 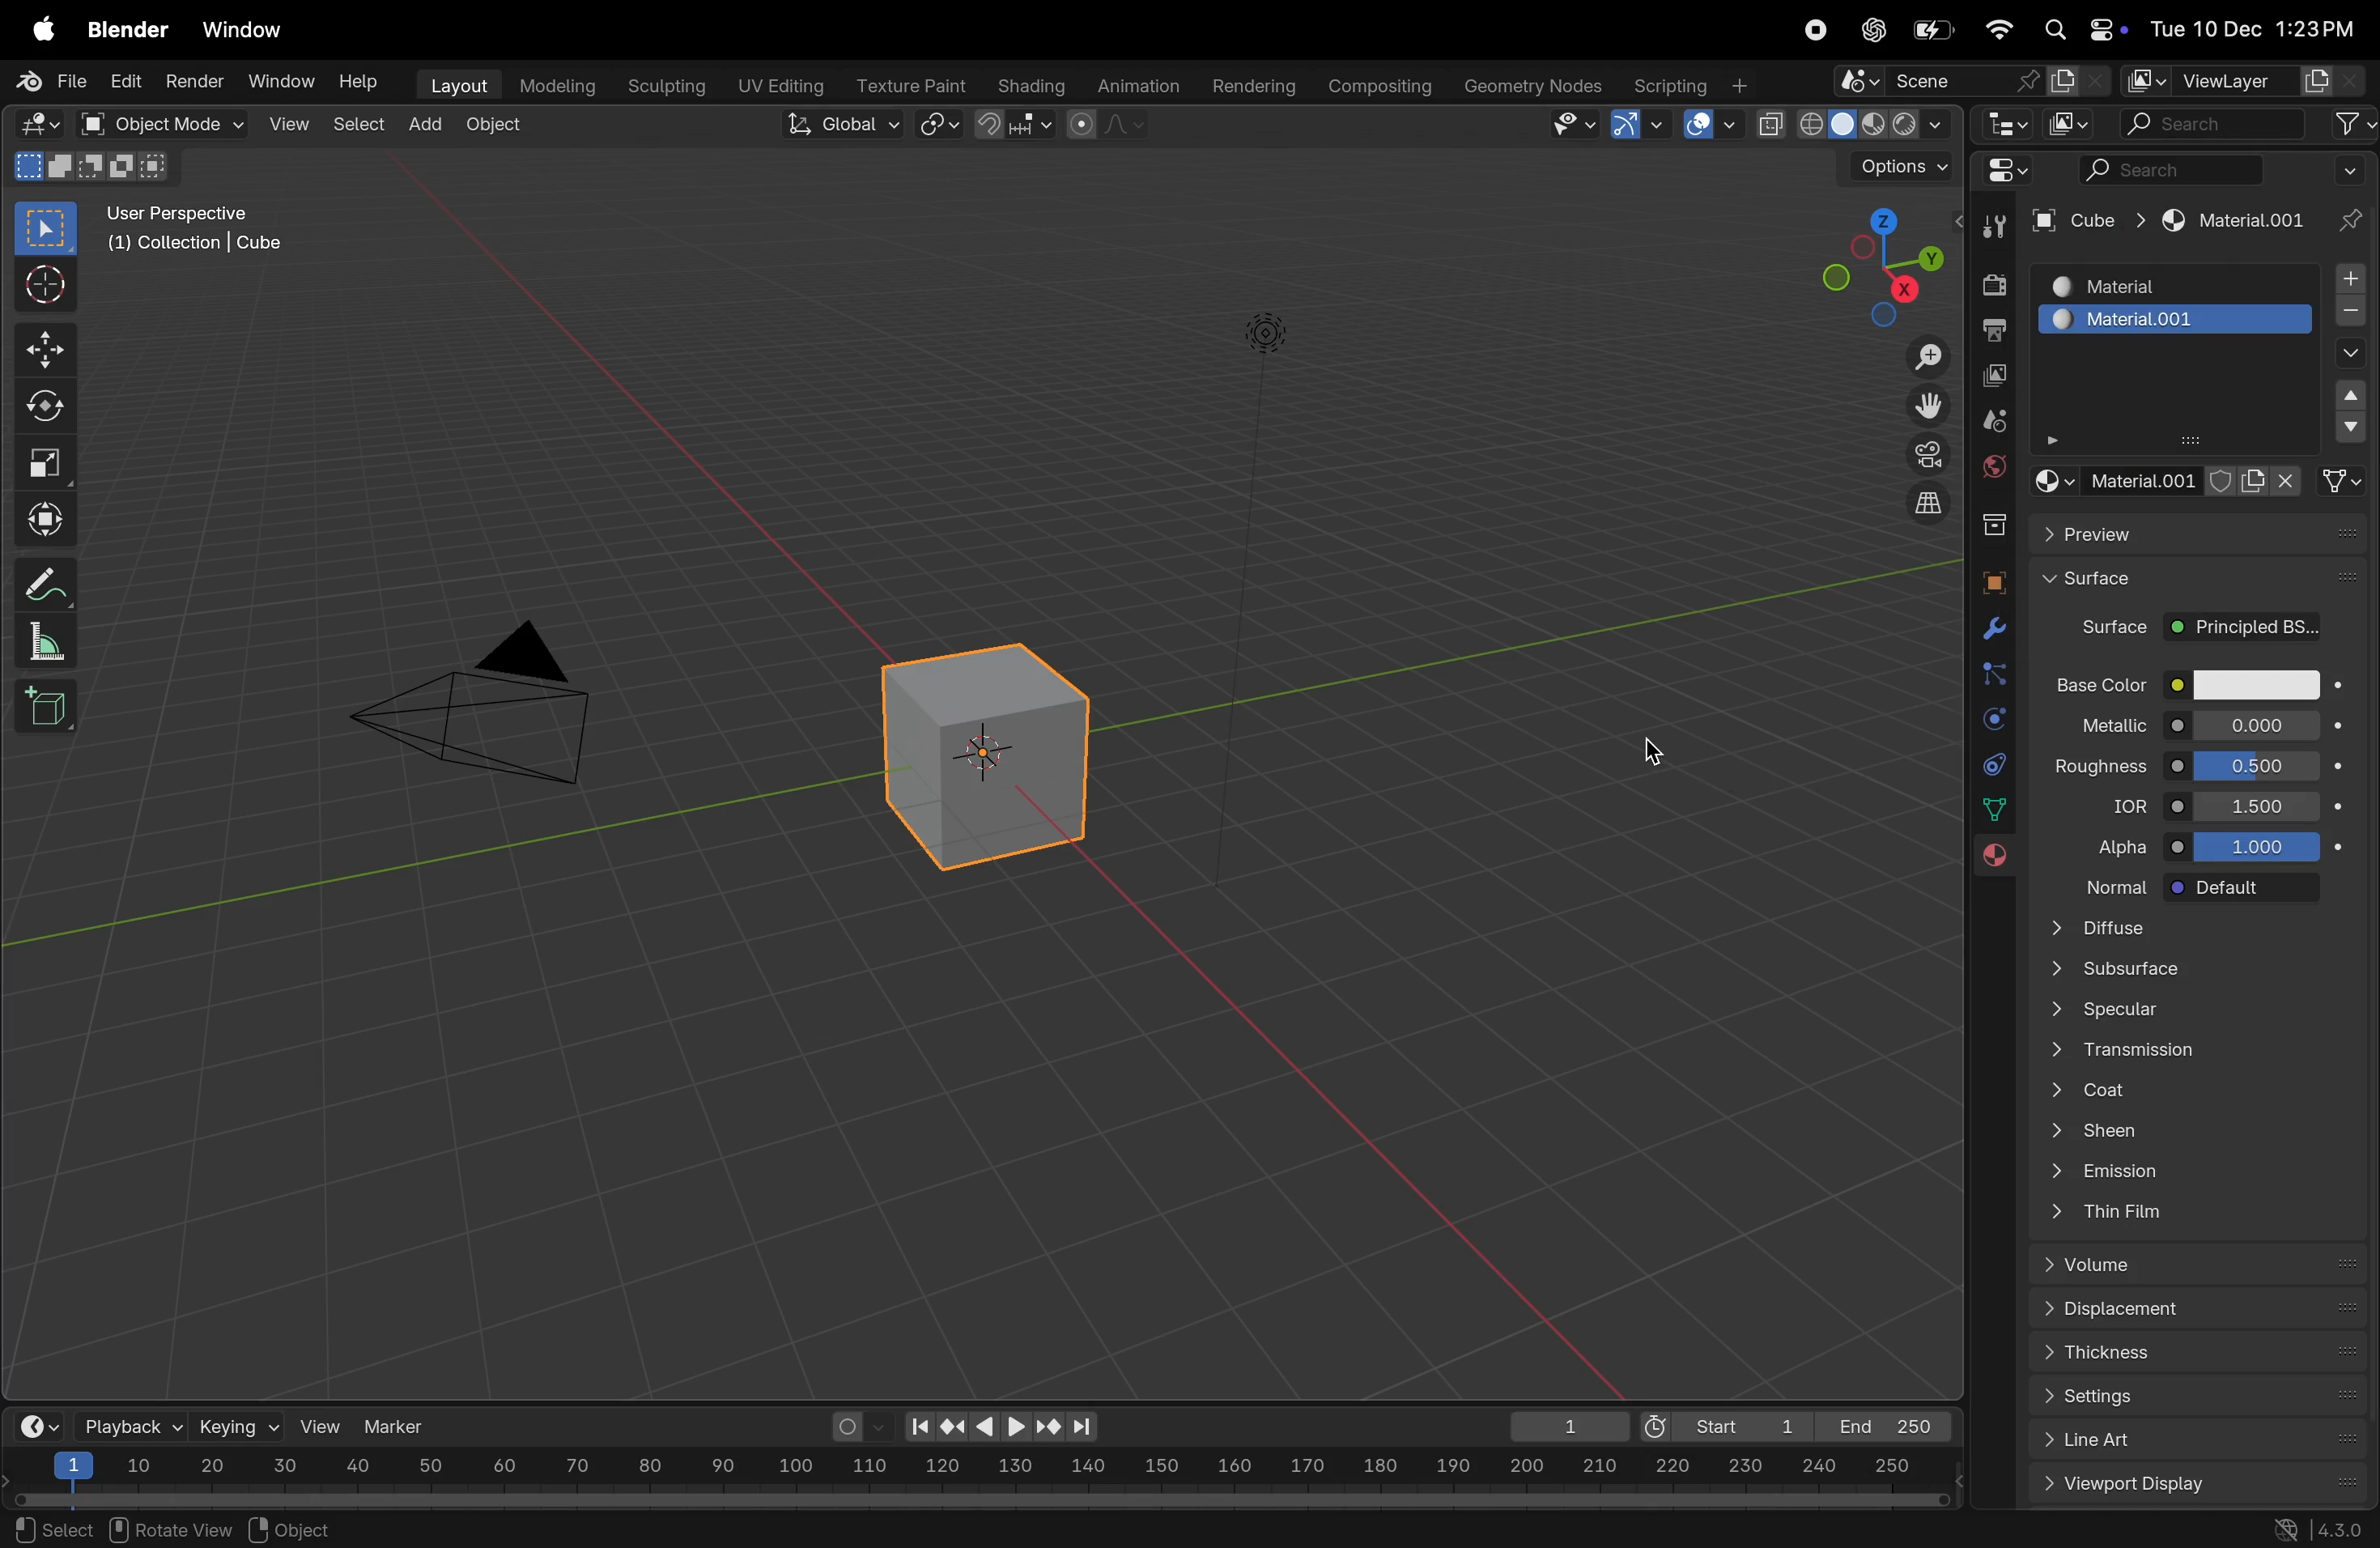 What do you see at coordinates (120, 83) in the screenshot?
I see `edit` at bounding box center [120, 83].